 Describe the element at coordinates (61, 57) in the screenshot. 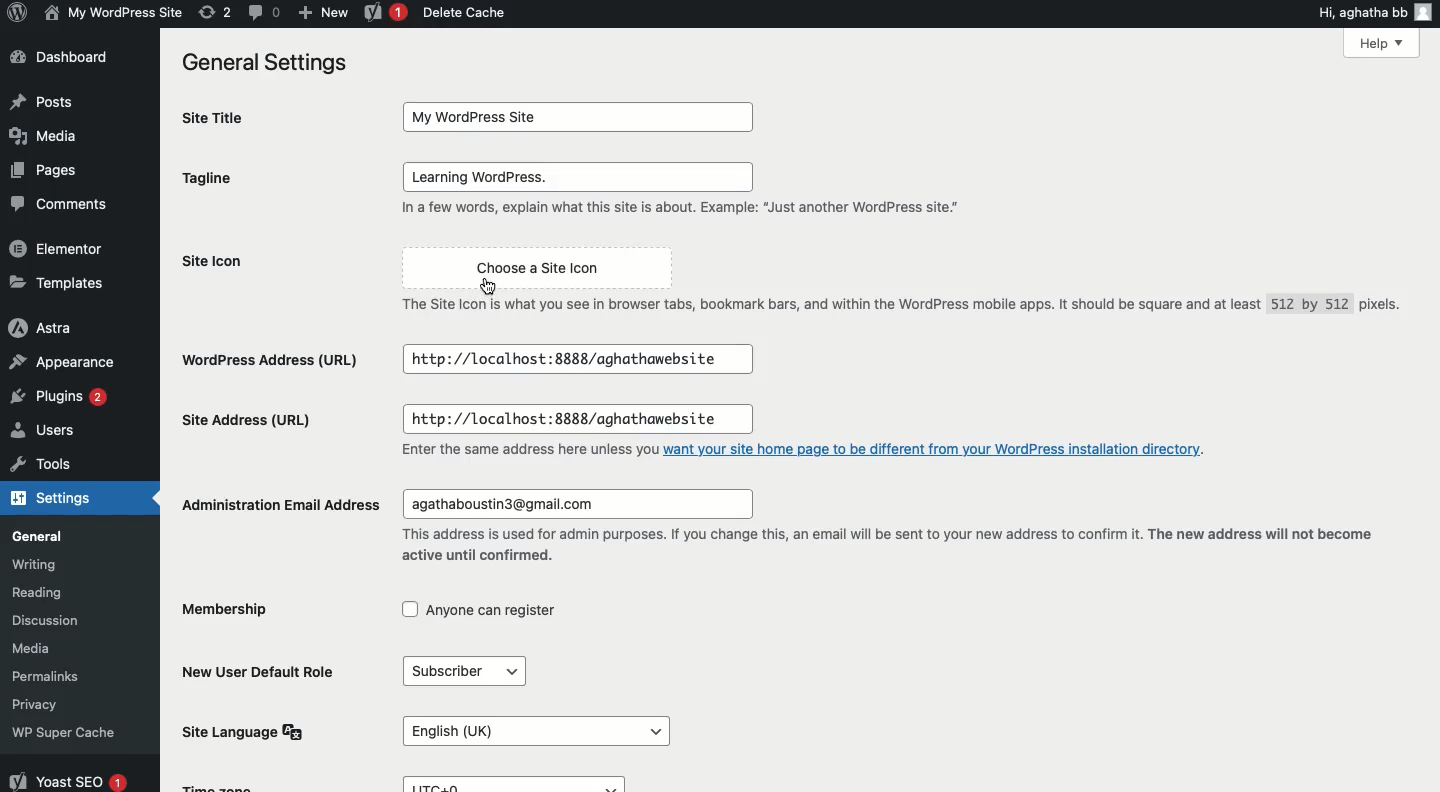

I see `Dashboard` at that location.